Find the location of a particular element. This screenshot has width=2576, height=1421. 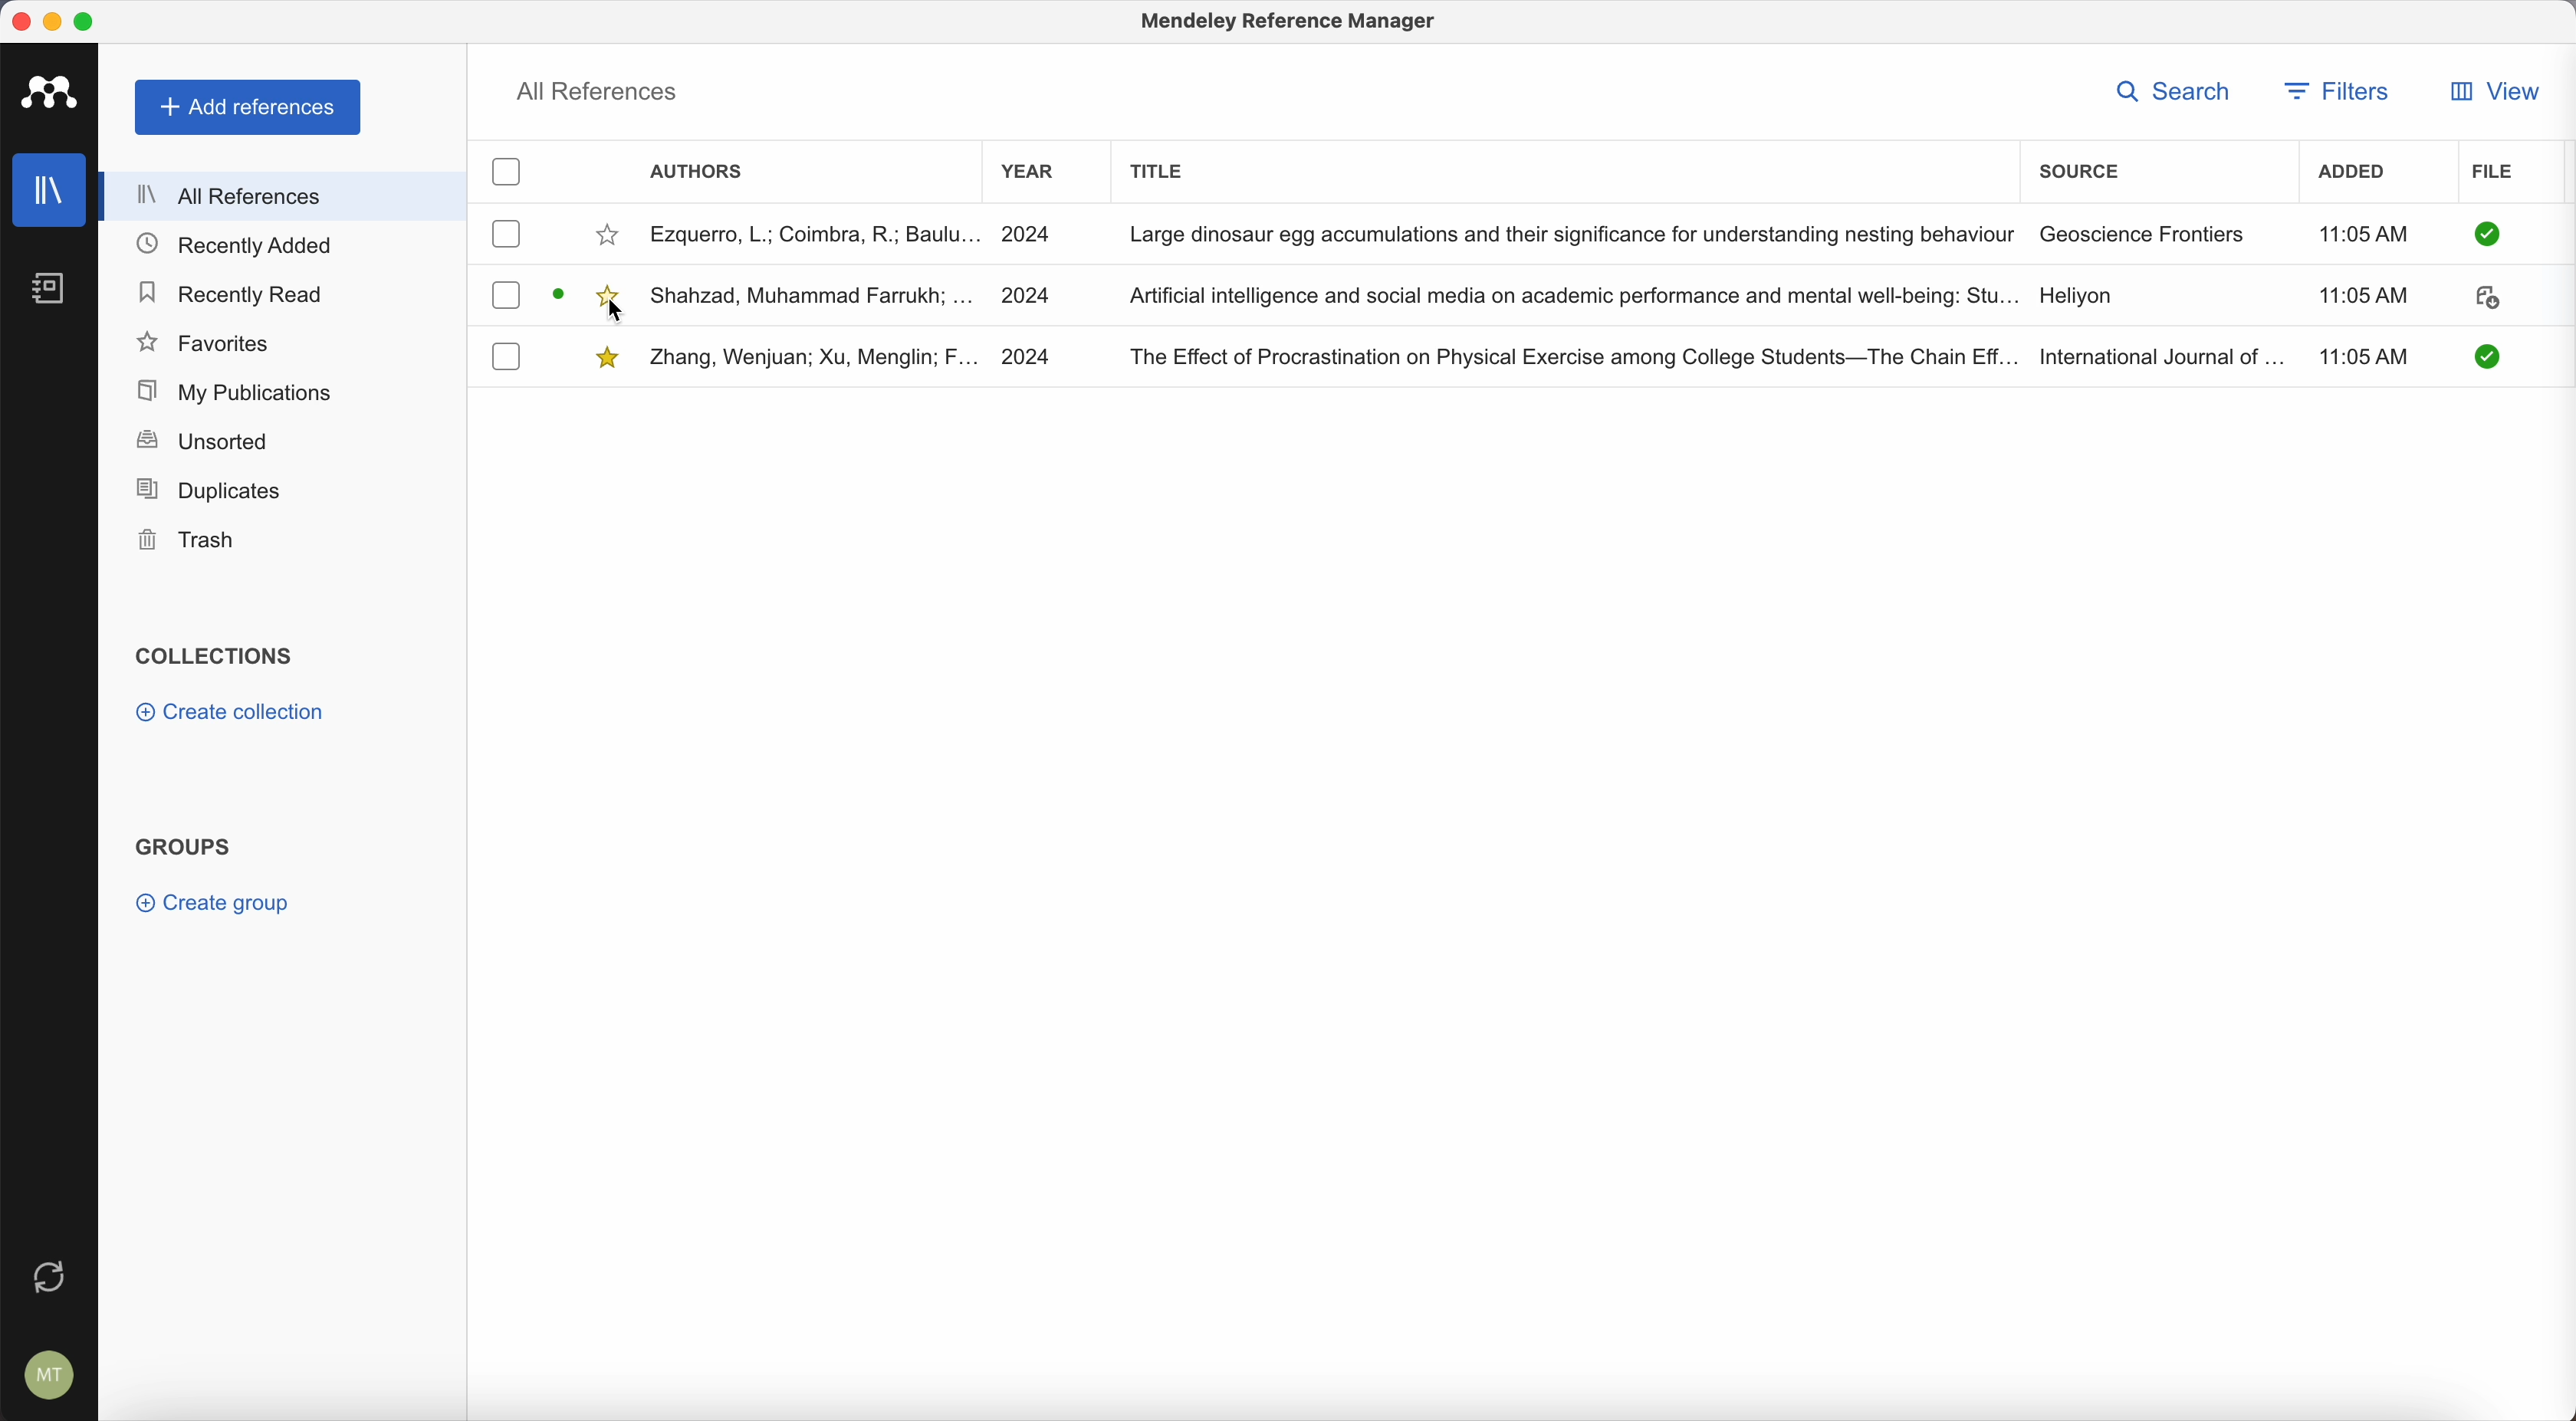

Zhang, Wenjuan; Xu, Menglin; F... is located at coordinates (816, 359).